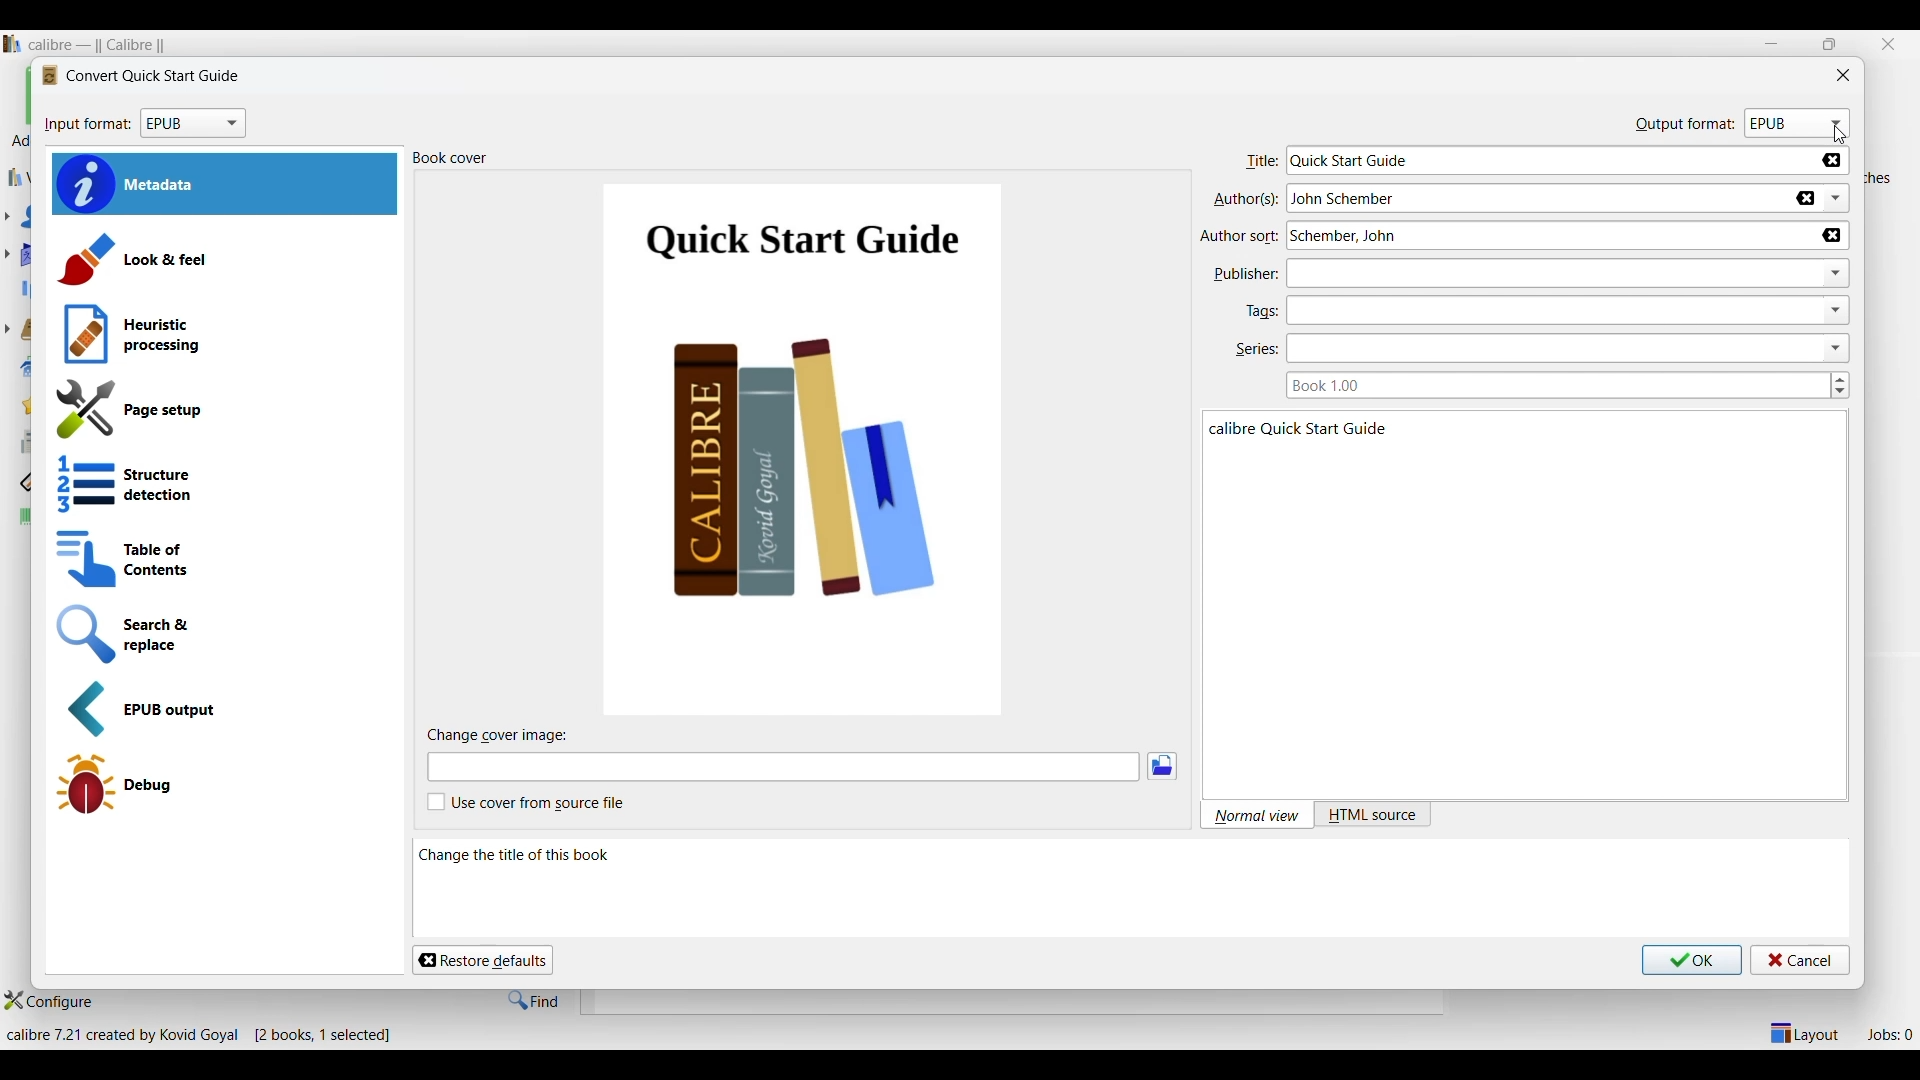 The height and width of the screenshot is (1080, 1920). Describe the element at coordinates (1890, 1034) in the screenshot. I see `Jobs` at that location.